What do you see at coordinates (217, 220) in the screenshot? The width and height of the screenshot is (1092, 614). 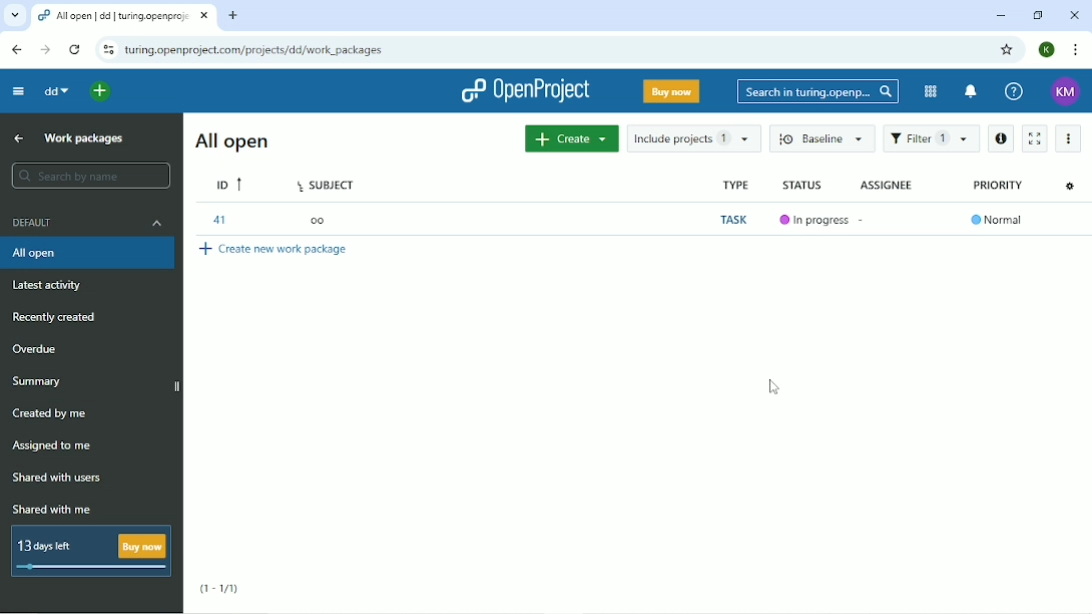 I see `41` at bounding box center [217, 220].